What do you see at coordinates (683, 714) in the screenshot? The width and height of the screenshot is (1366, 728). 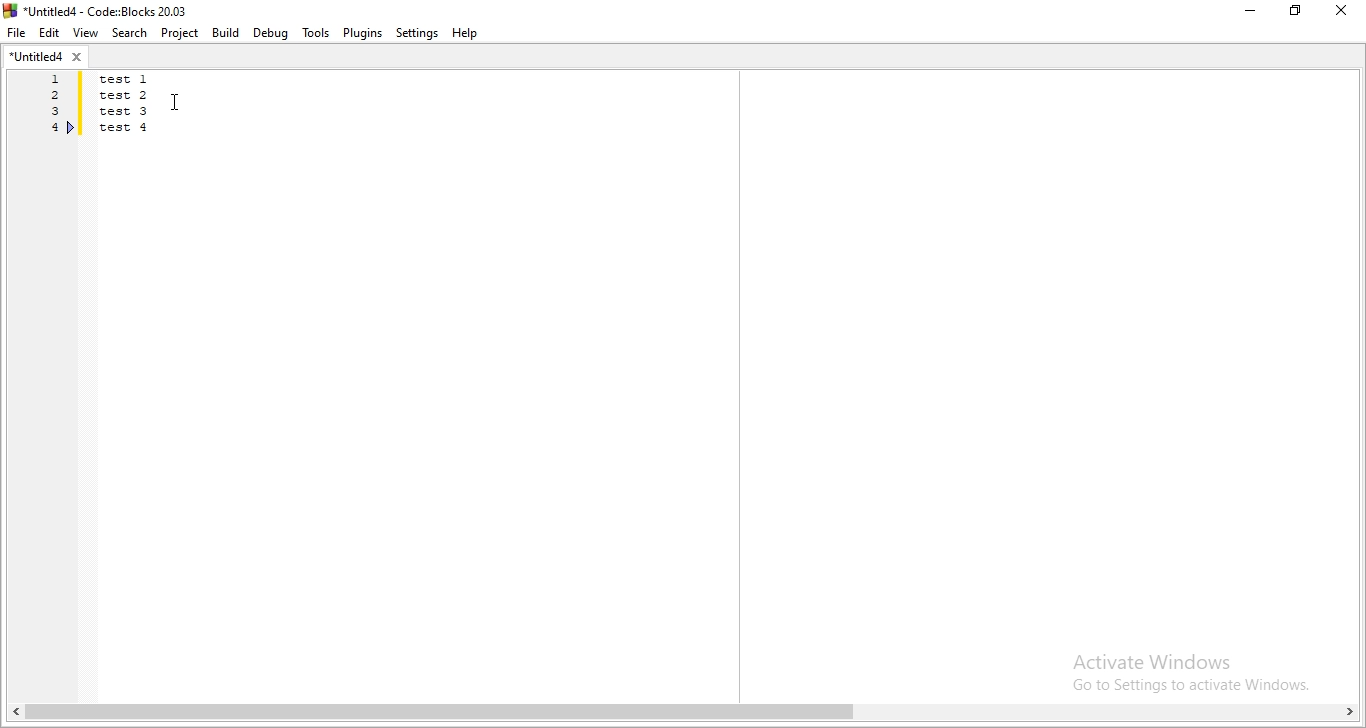 I see `scroll bar` at bounding box center [683, 714].